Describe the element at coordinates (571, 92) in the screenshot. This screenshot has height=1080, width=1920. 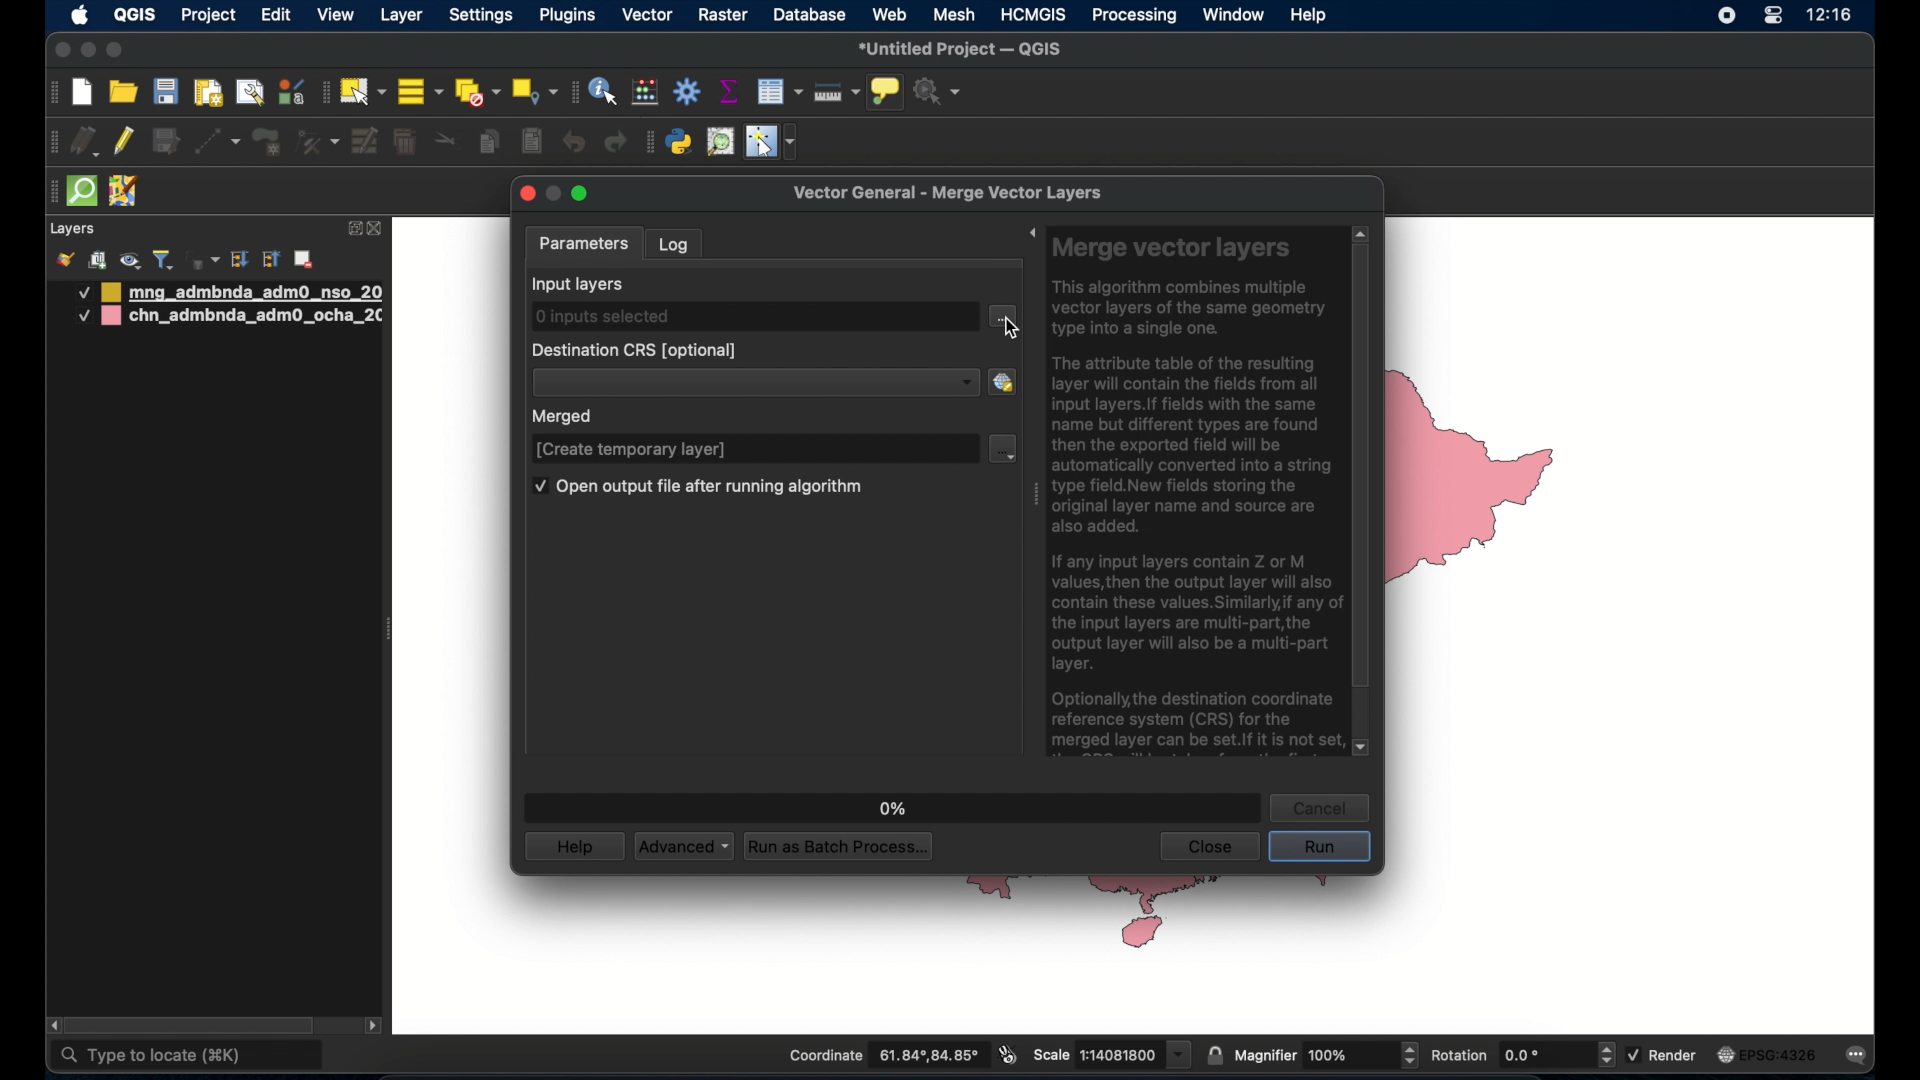
I see `attributes toolbar` at that location.